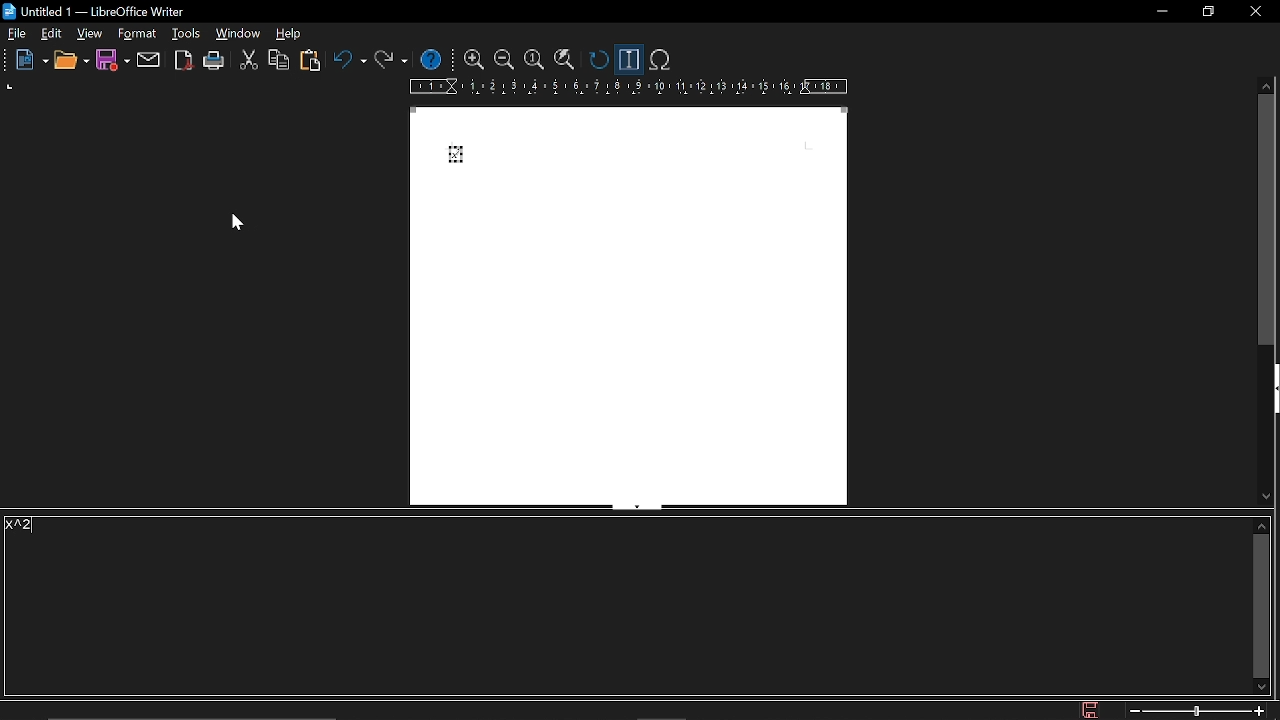 This screenshot has width=1280, height=720. What do you see at coordinates (241, 226) in the screenshot?
I see `cursor` at bounding box center [241, 226].